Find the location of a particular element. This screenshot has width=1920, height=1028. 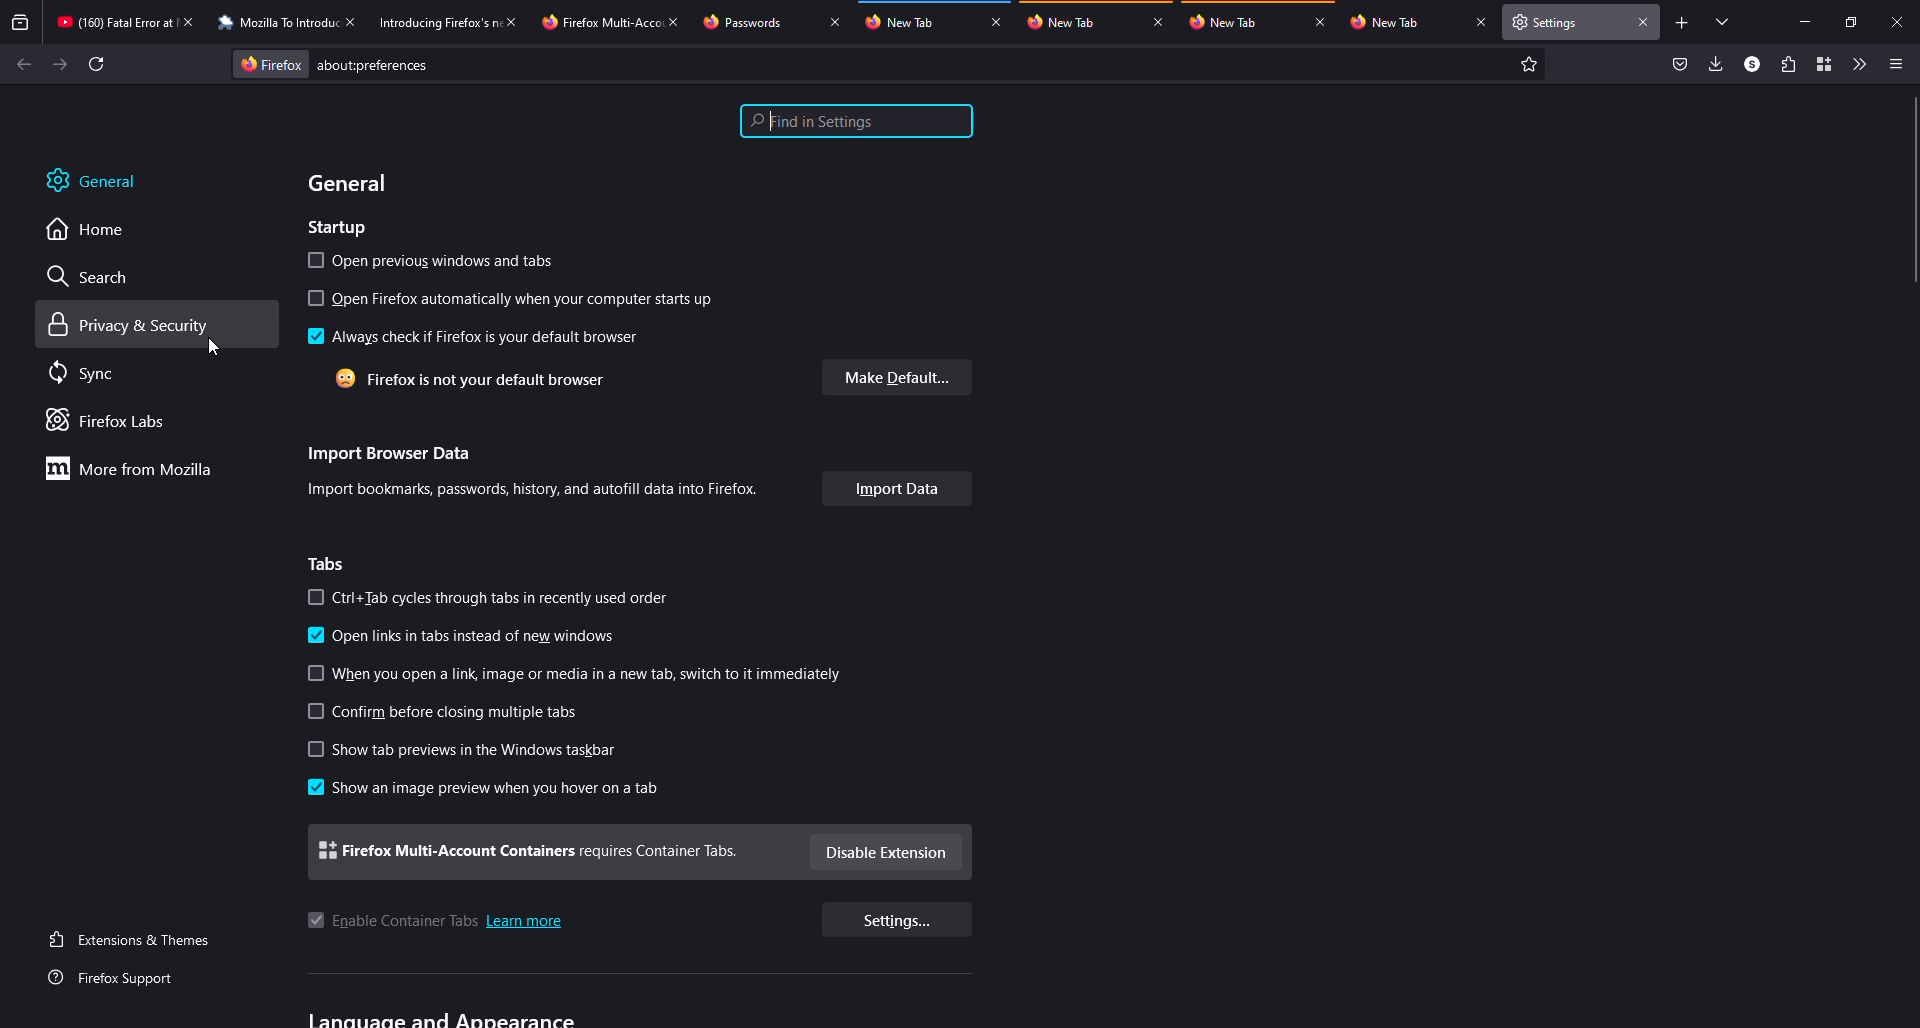

always check if firefox is your default browser is located at coordinates (484, 336).